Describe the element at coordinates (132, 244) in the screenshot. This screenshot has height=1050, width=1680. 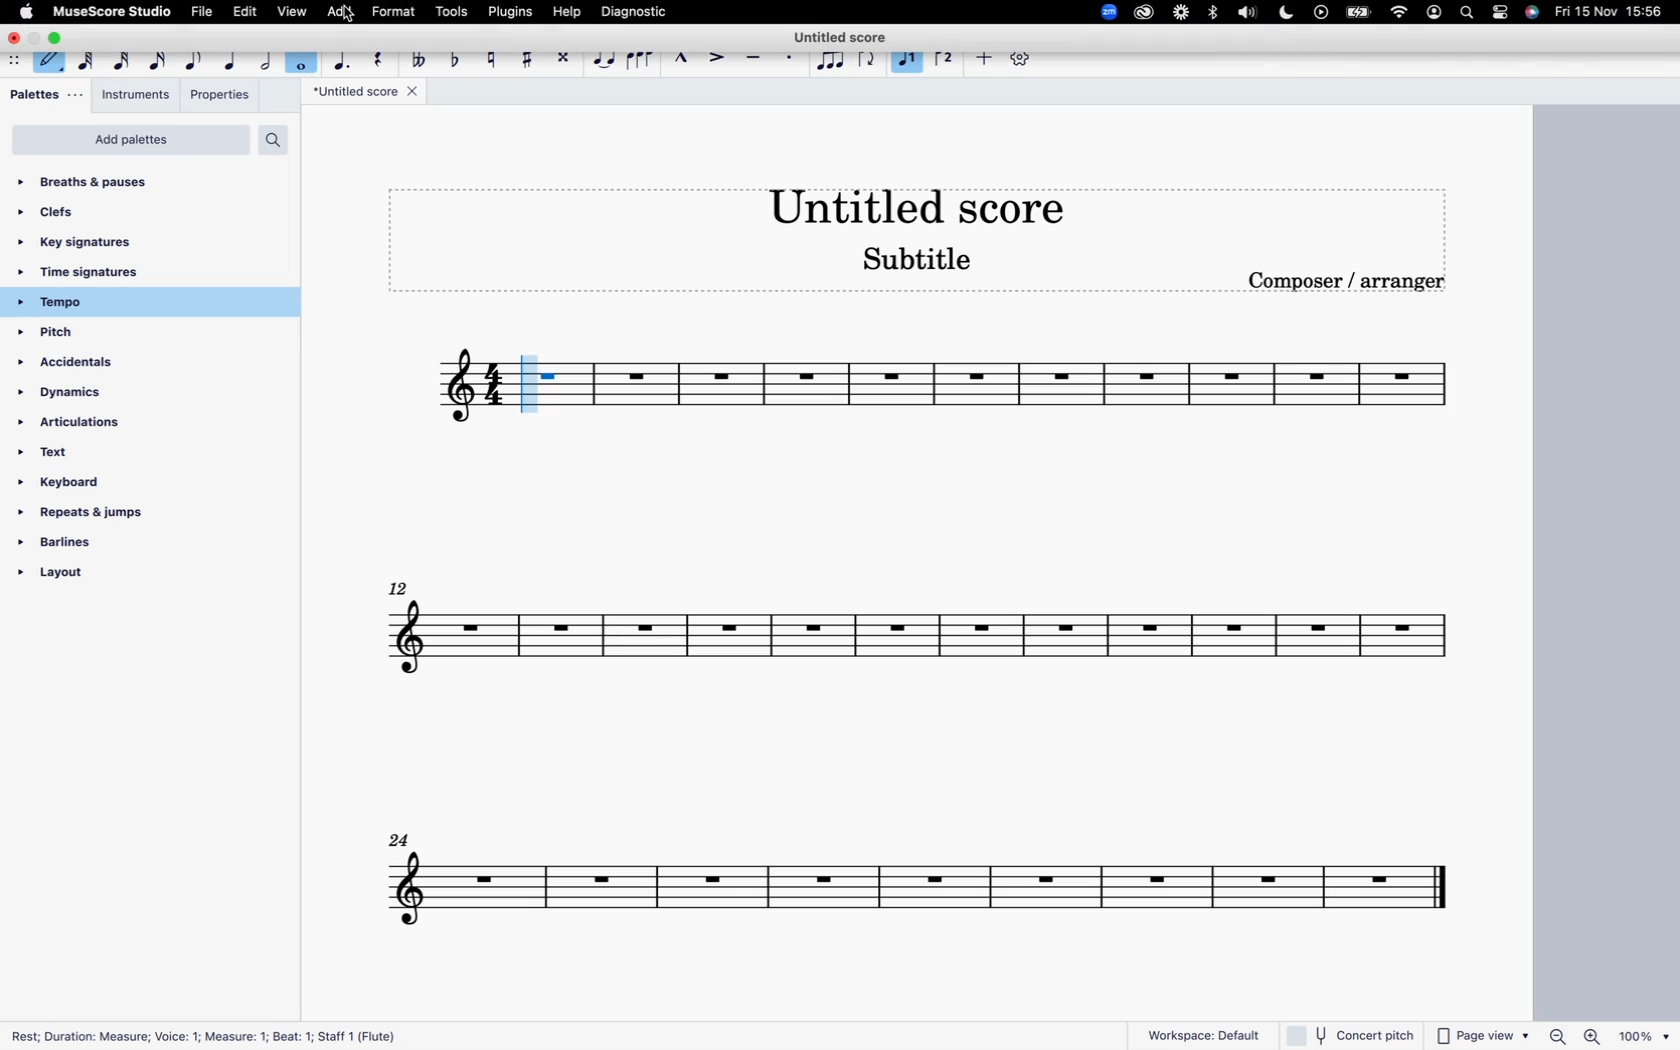
I see `key signatures` at that location.